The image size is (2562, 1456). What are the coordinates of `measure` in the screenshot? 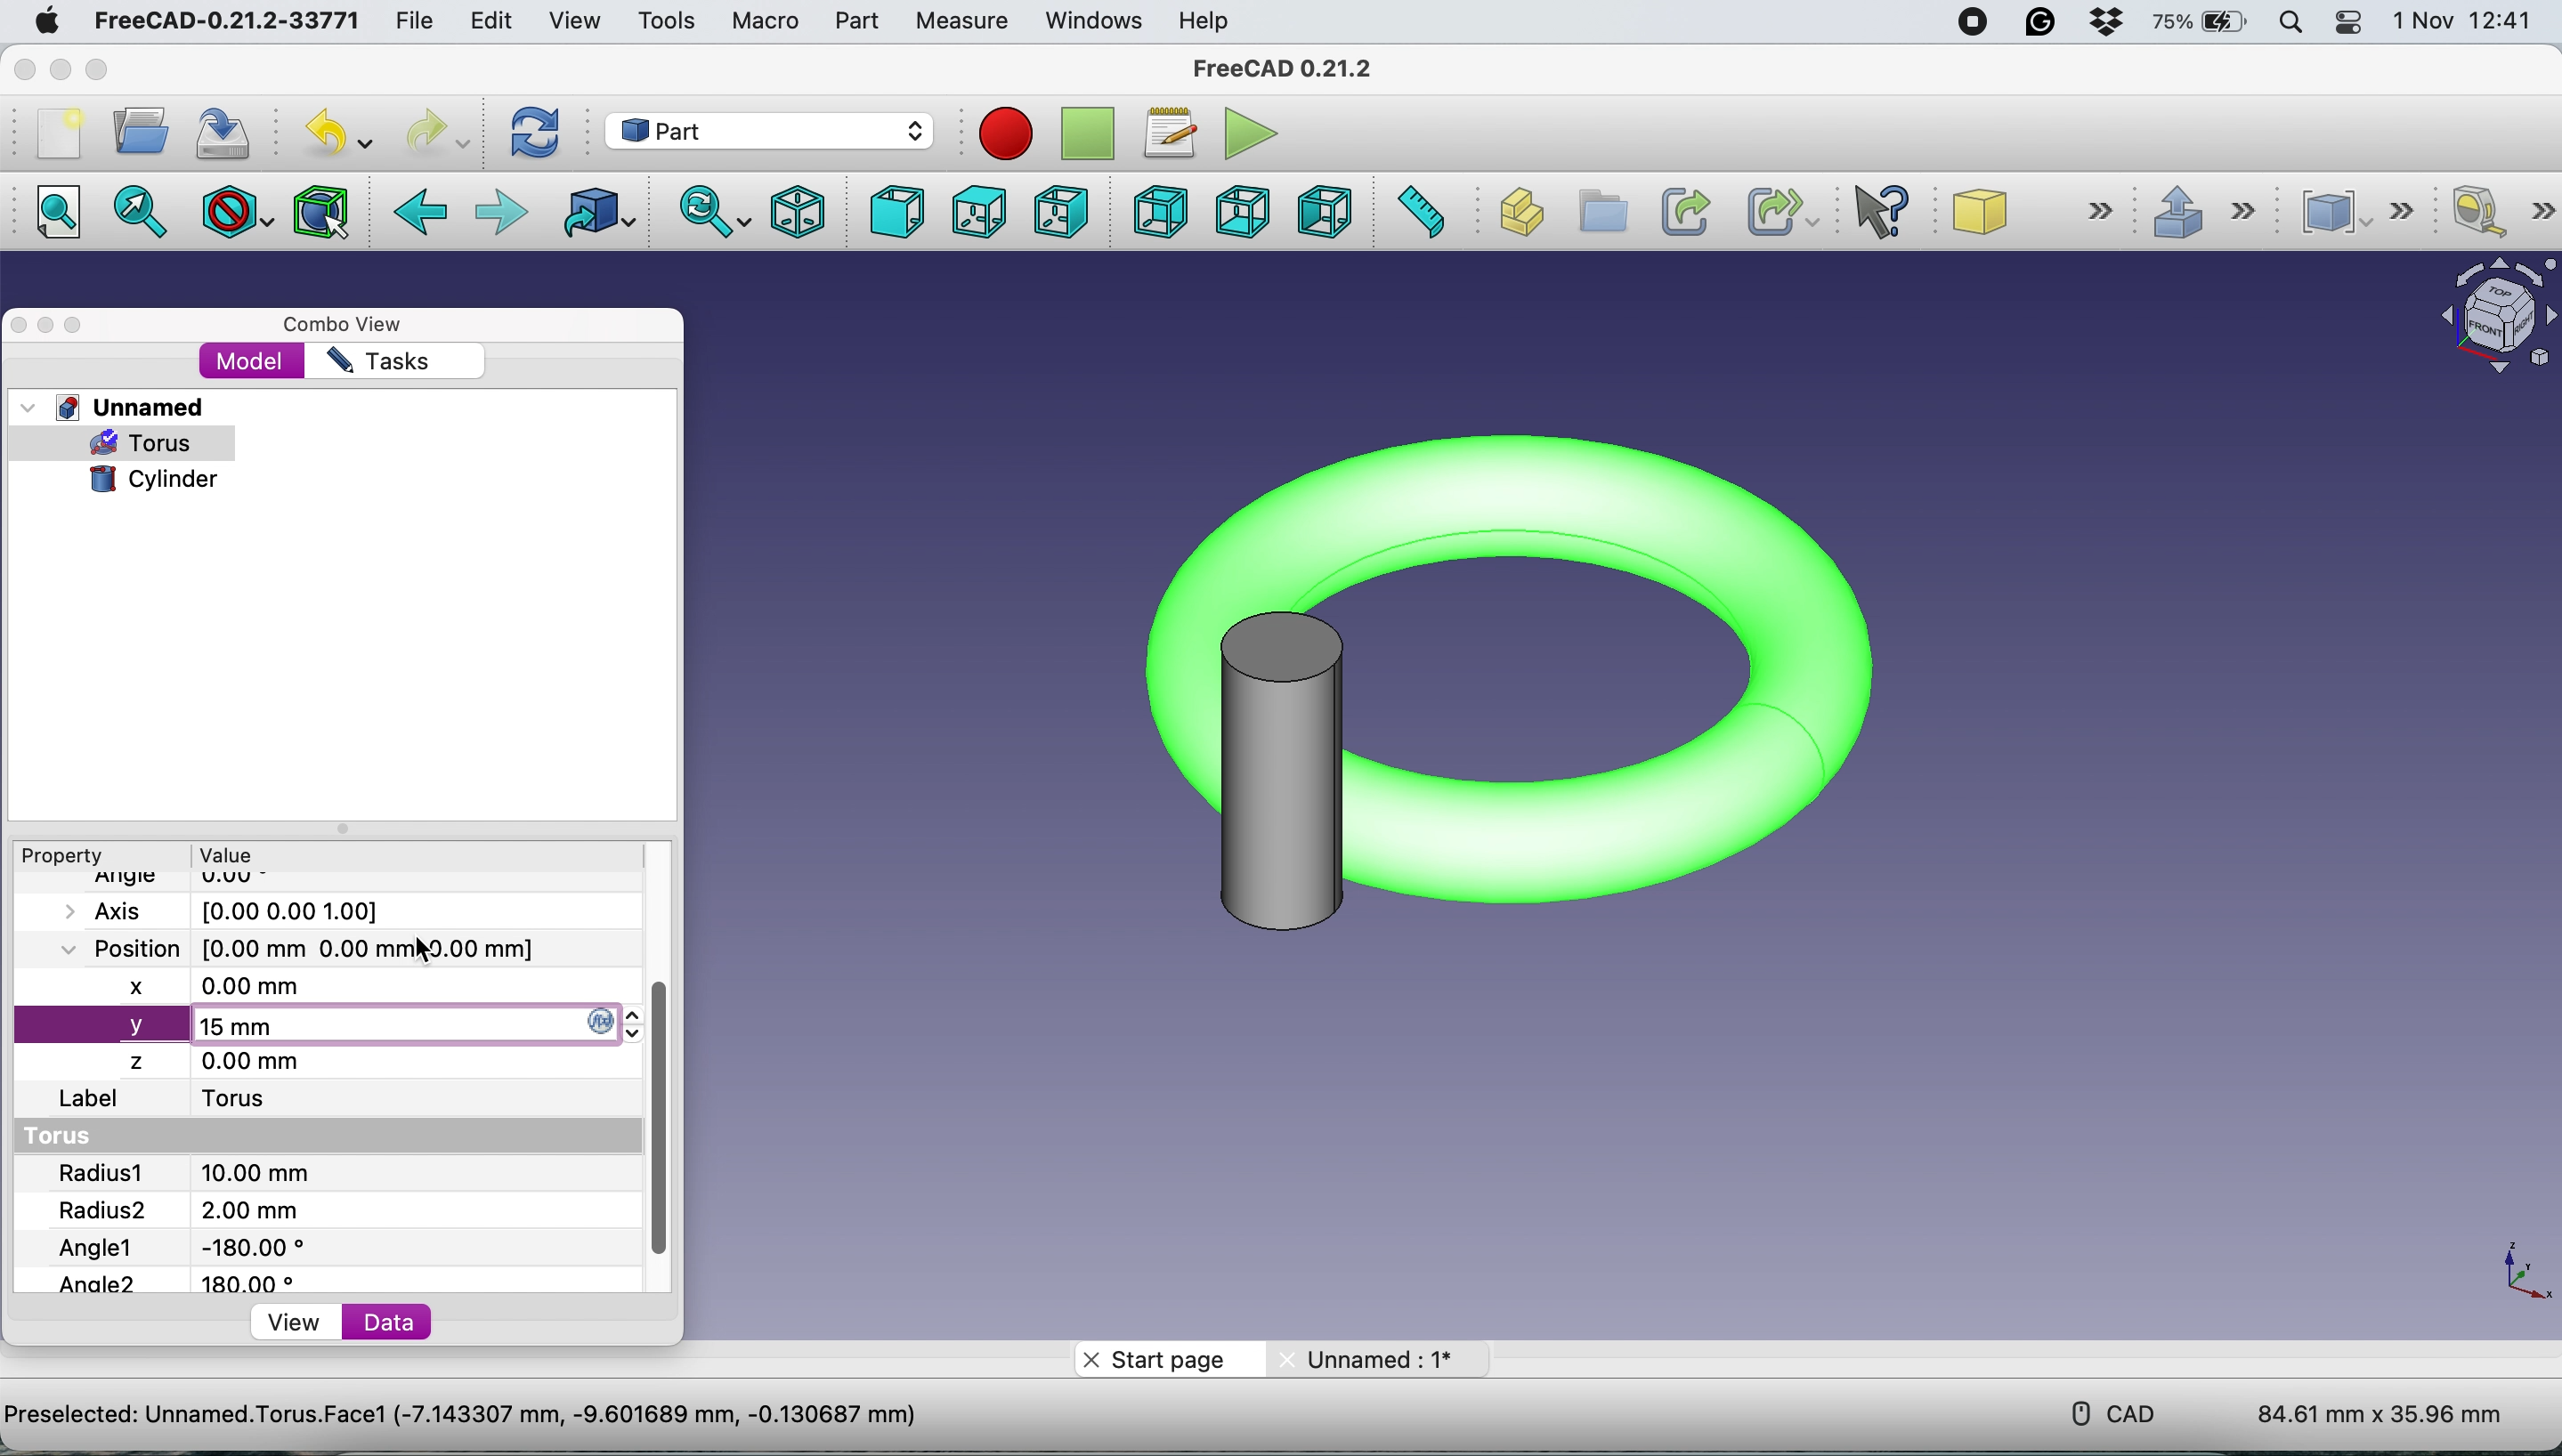 It's located at (956, 19).